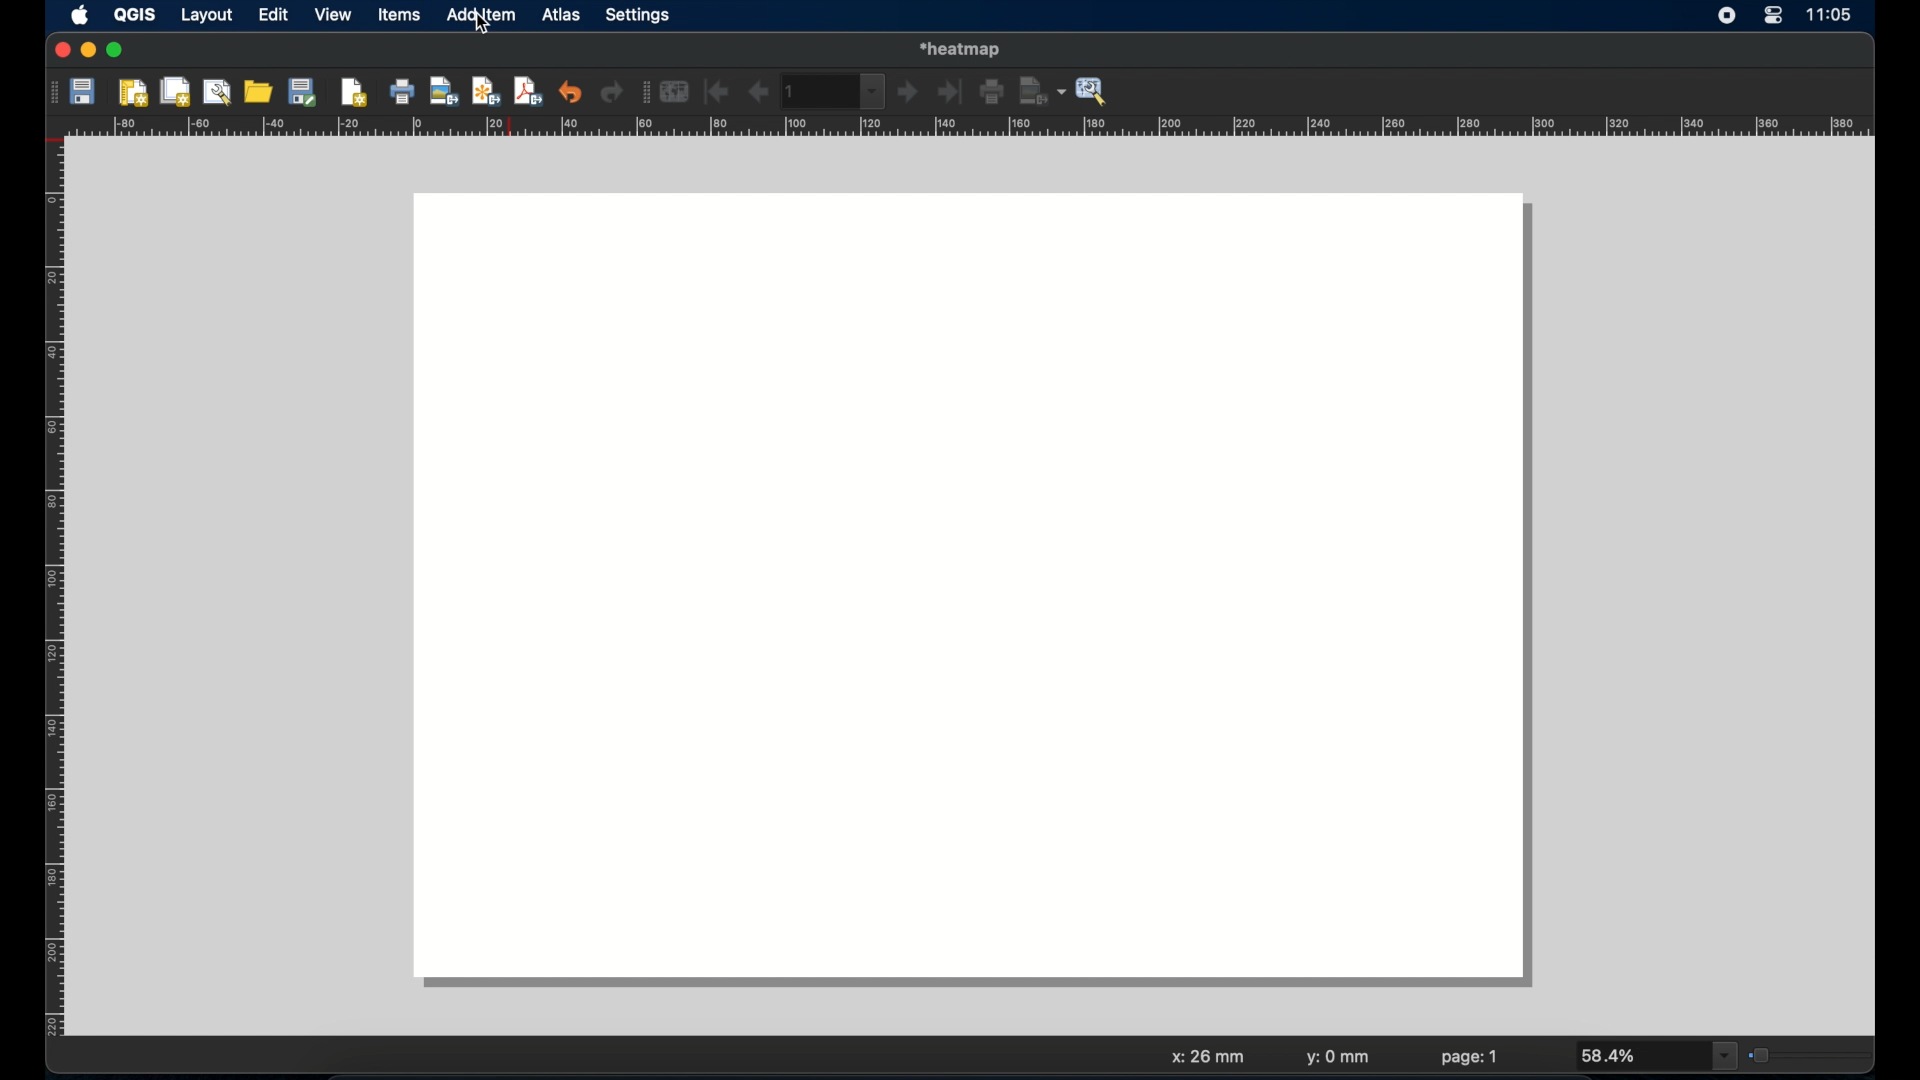  I want to click on saves template, so click(306, 91).